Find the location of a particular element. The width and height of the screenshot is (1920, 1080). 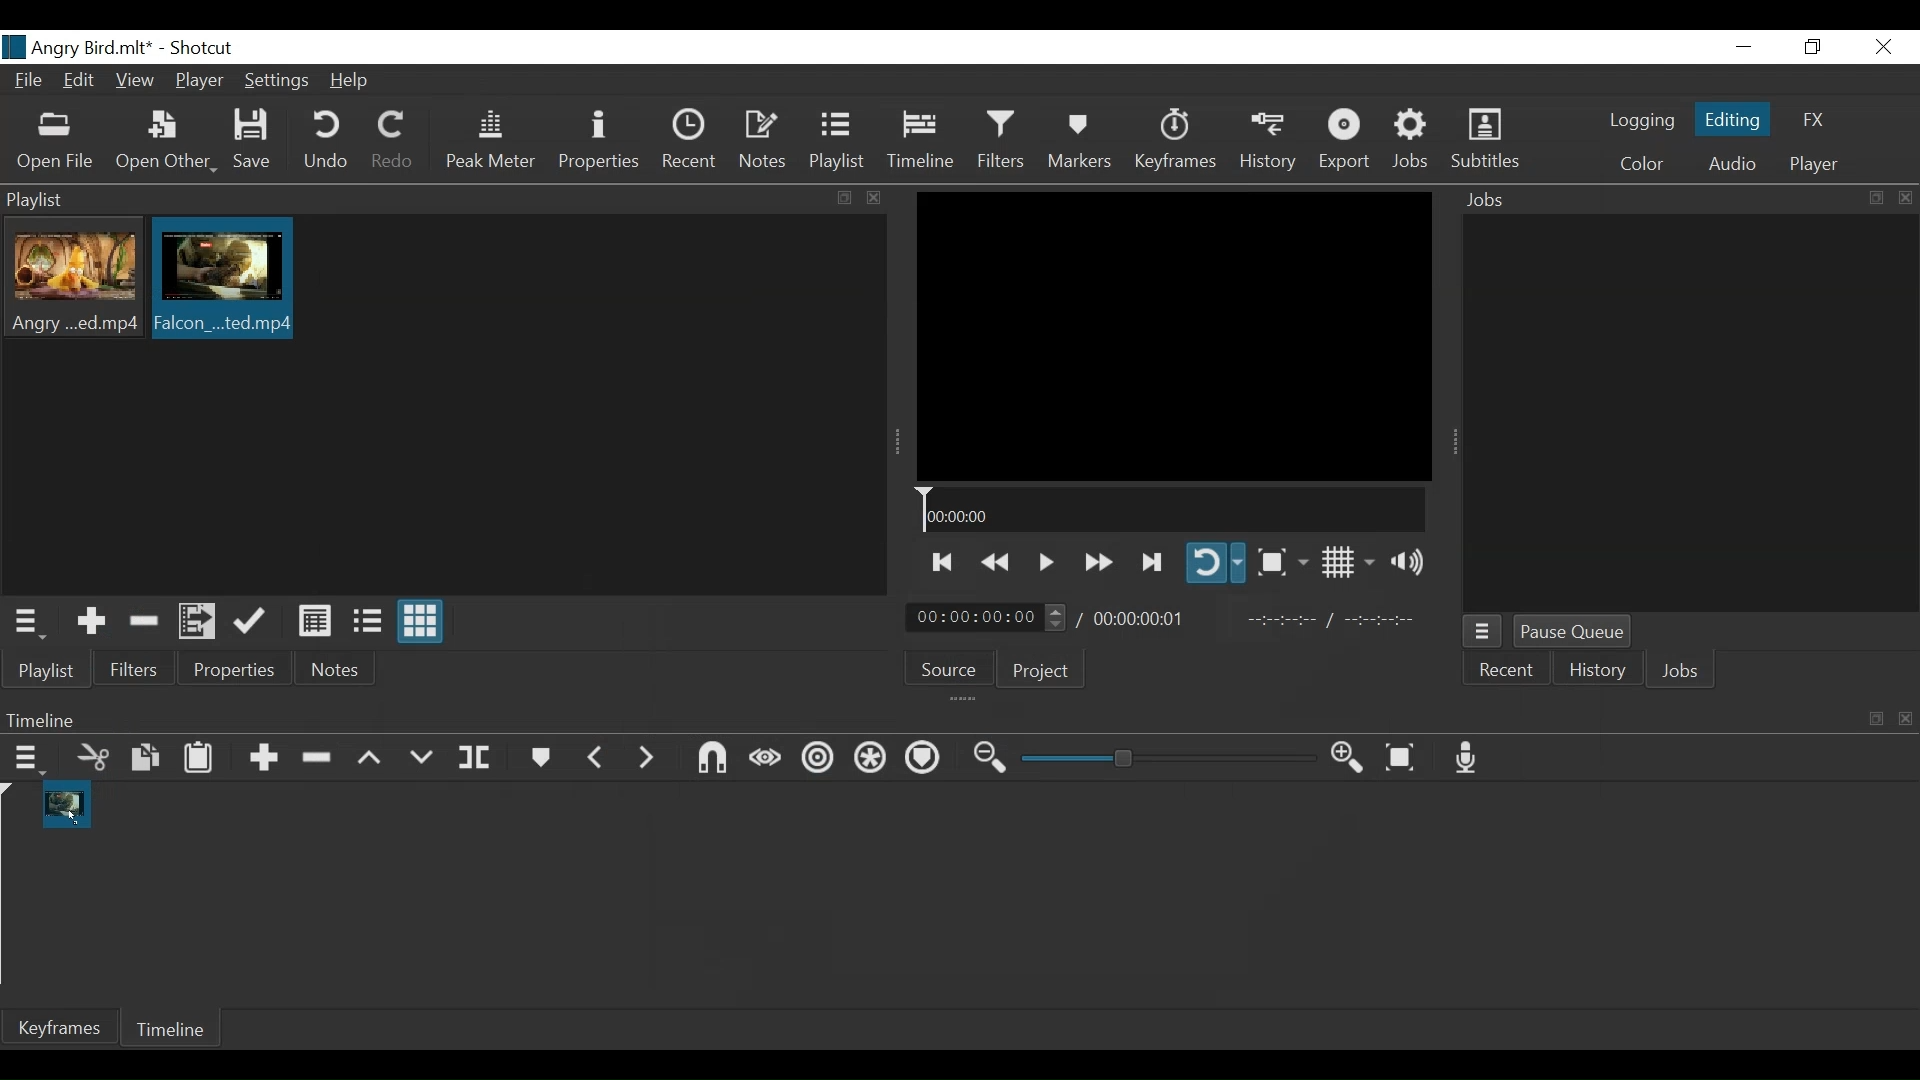

Paste is located at coordinates (201, 762).